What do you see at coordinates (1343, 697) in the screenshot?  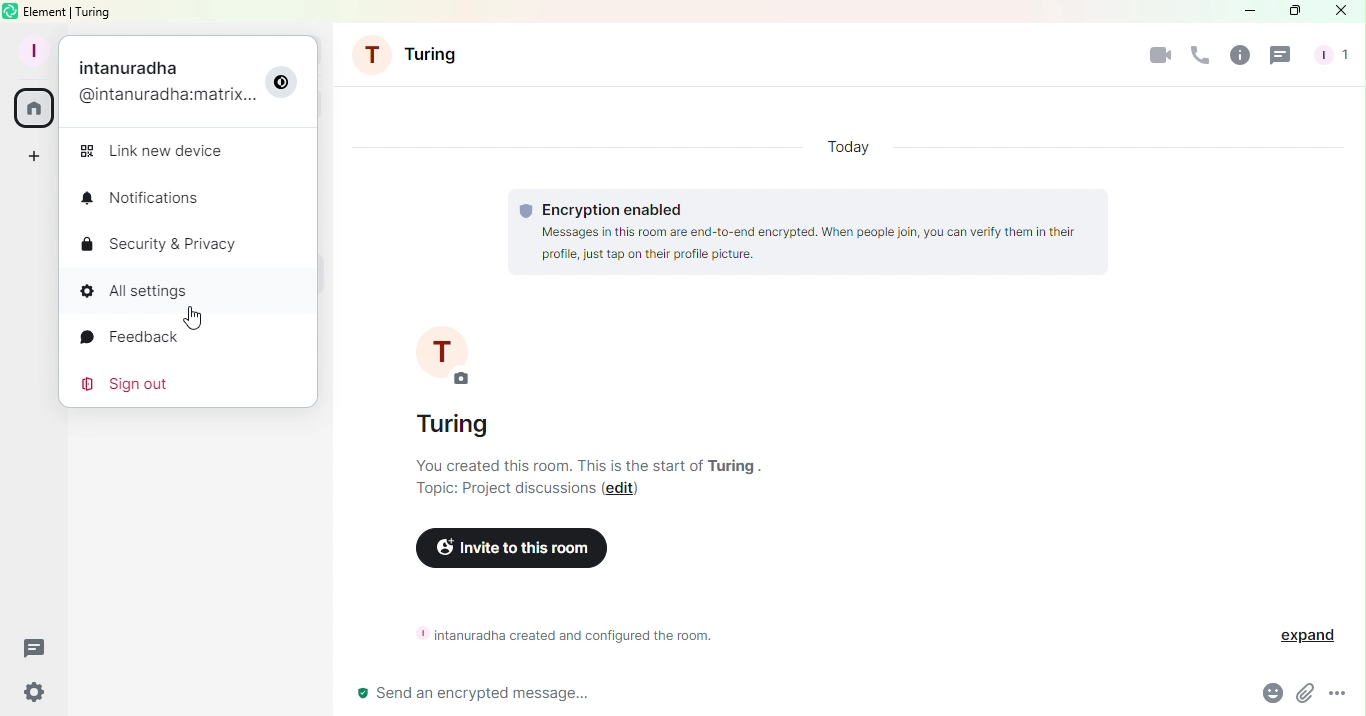 I see `More options` at bounding box center [1343, 697].